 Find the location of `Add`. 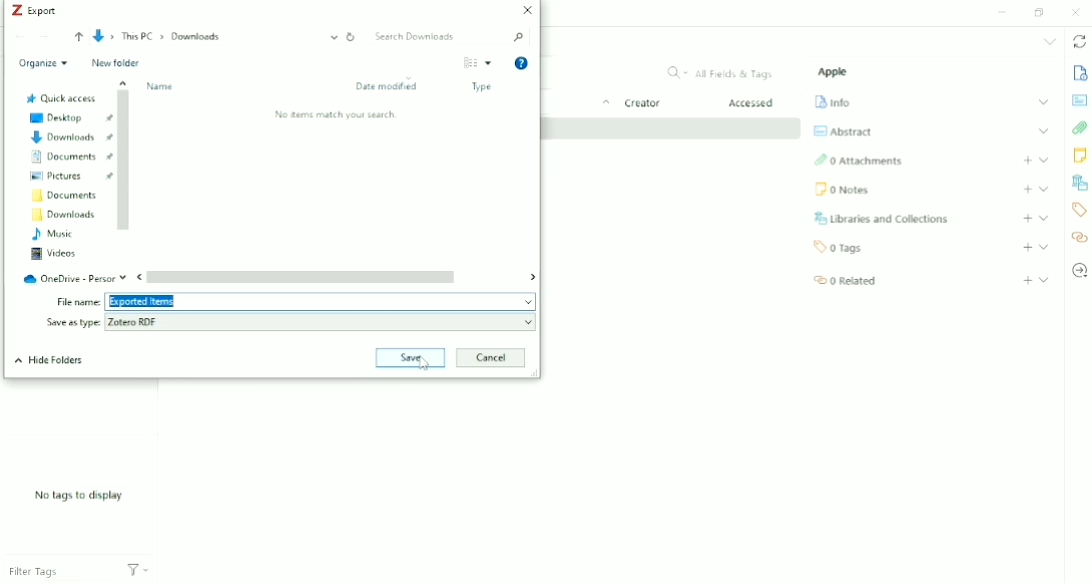

Add is located at coordinates (1027, 280).